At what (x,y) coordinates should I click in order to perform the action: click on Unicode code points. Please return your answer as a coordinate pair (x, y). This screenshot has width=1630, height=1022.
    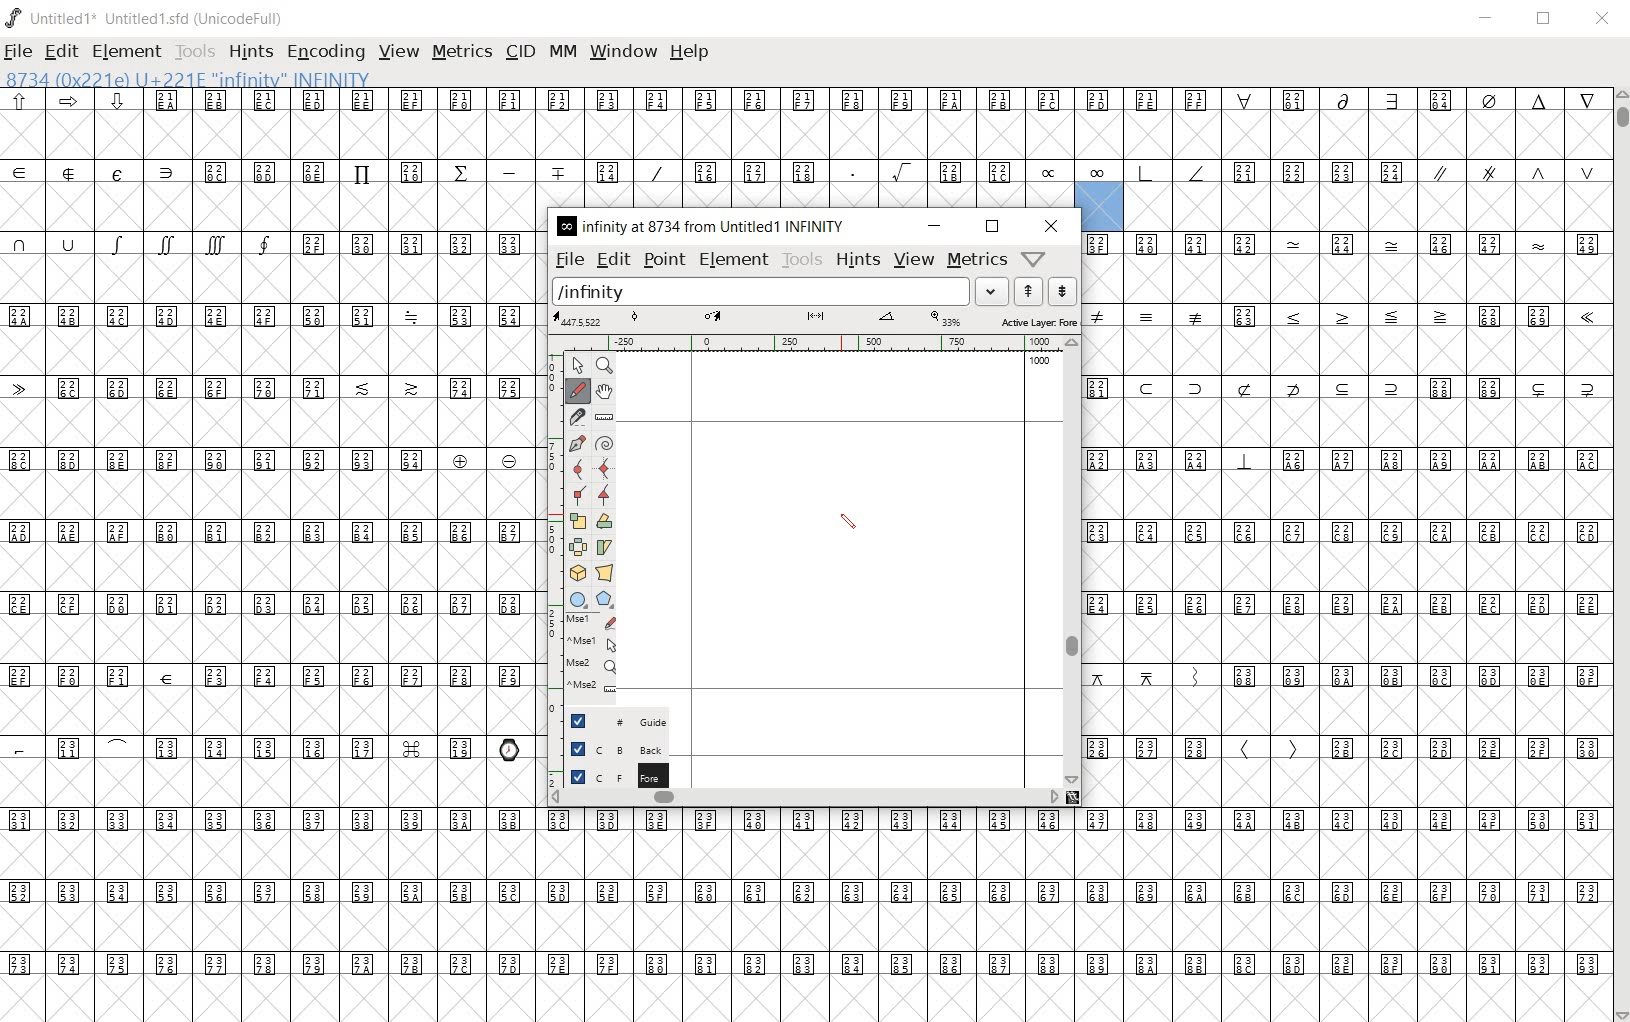
    Looking at the image, I should click on (272, 606).